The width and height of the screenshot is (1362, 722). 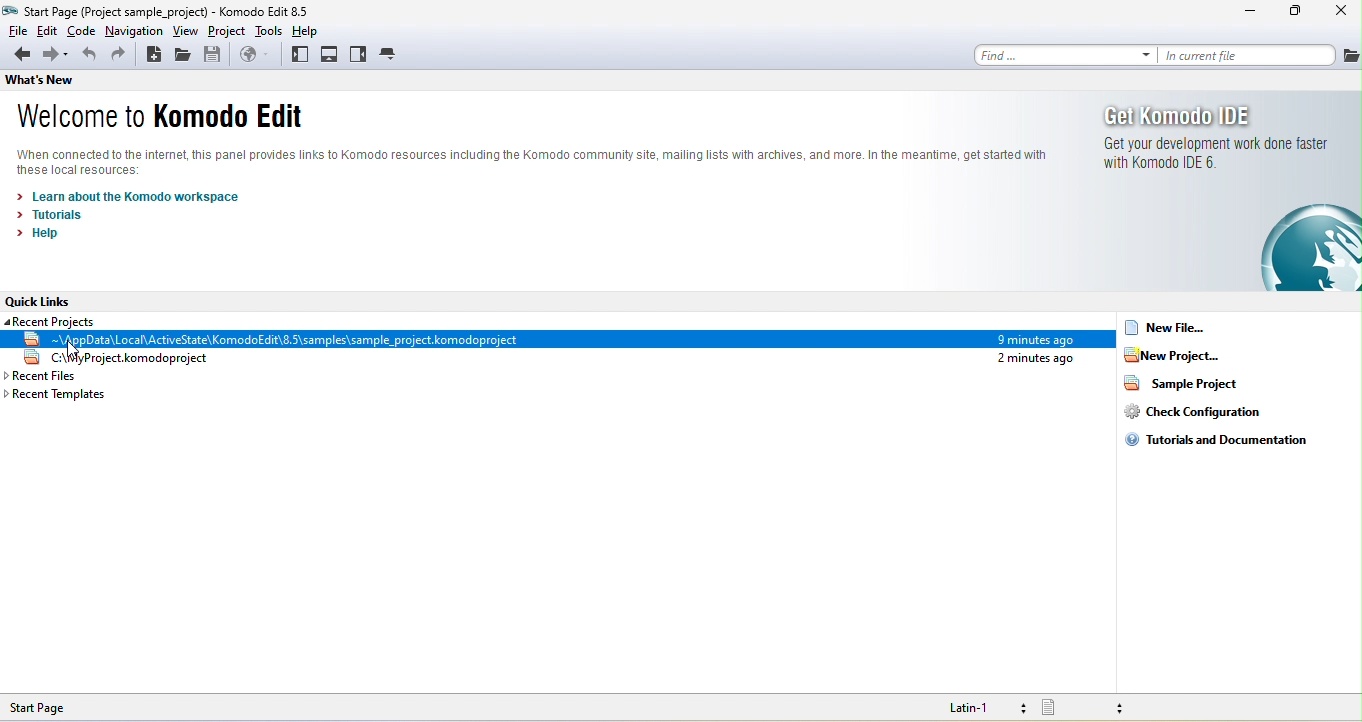 I want to click on bottom pane, so click(x=335, y=54).